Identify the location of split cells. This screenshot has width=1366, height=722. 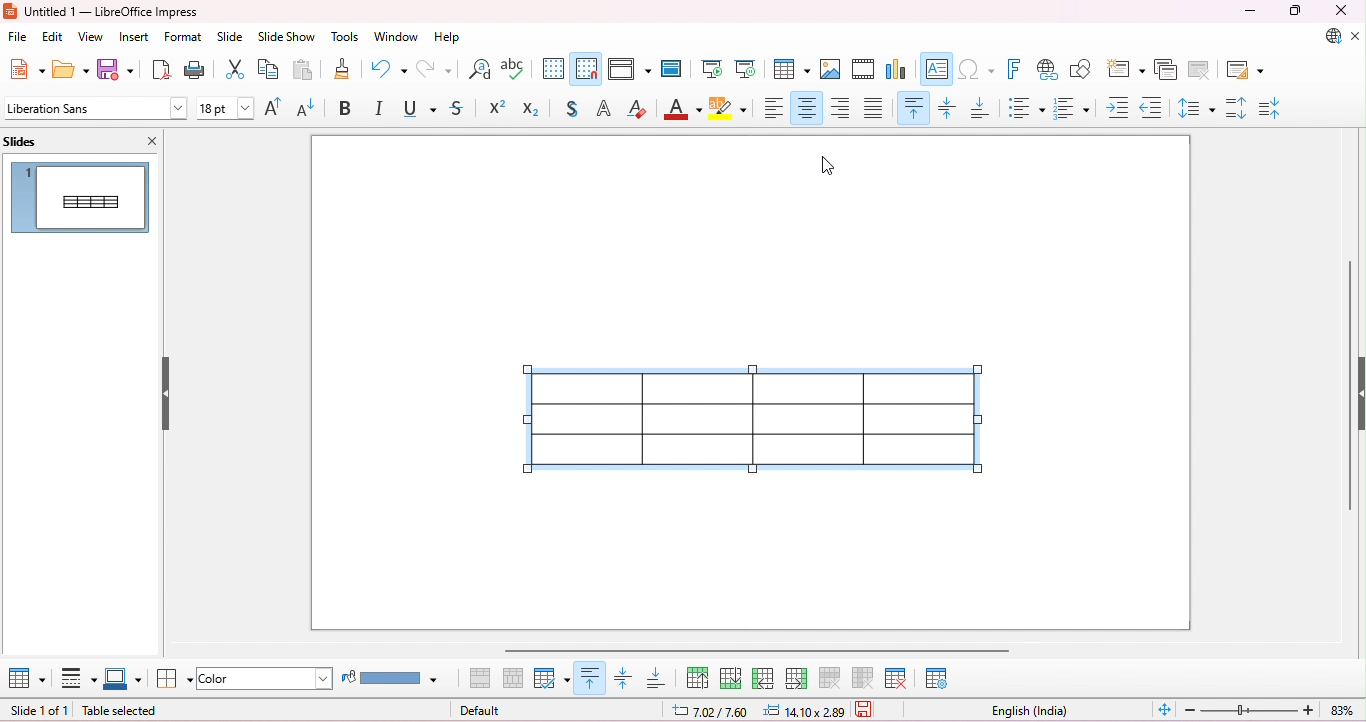
(512, 677).